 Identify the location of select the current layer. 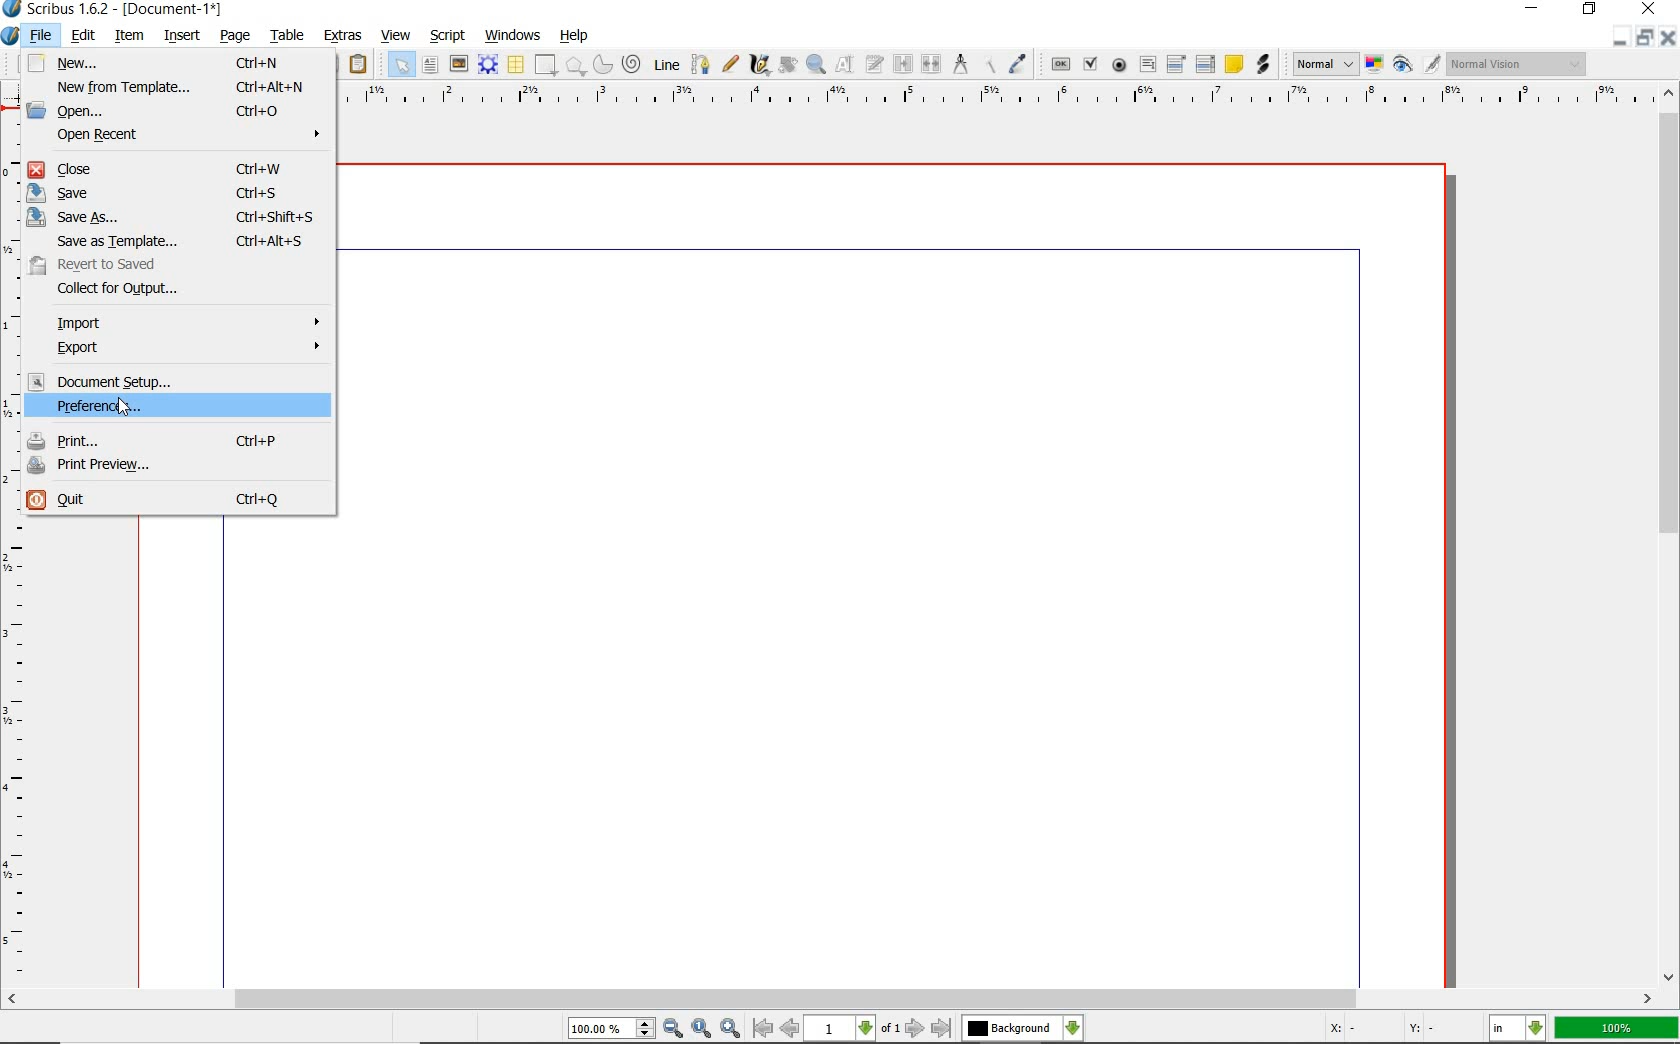
(1022, 1028).